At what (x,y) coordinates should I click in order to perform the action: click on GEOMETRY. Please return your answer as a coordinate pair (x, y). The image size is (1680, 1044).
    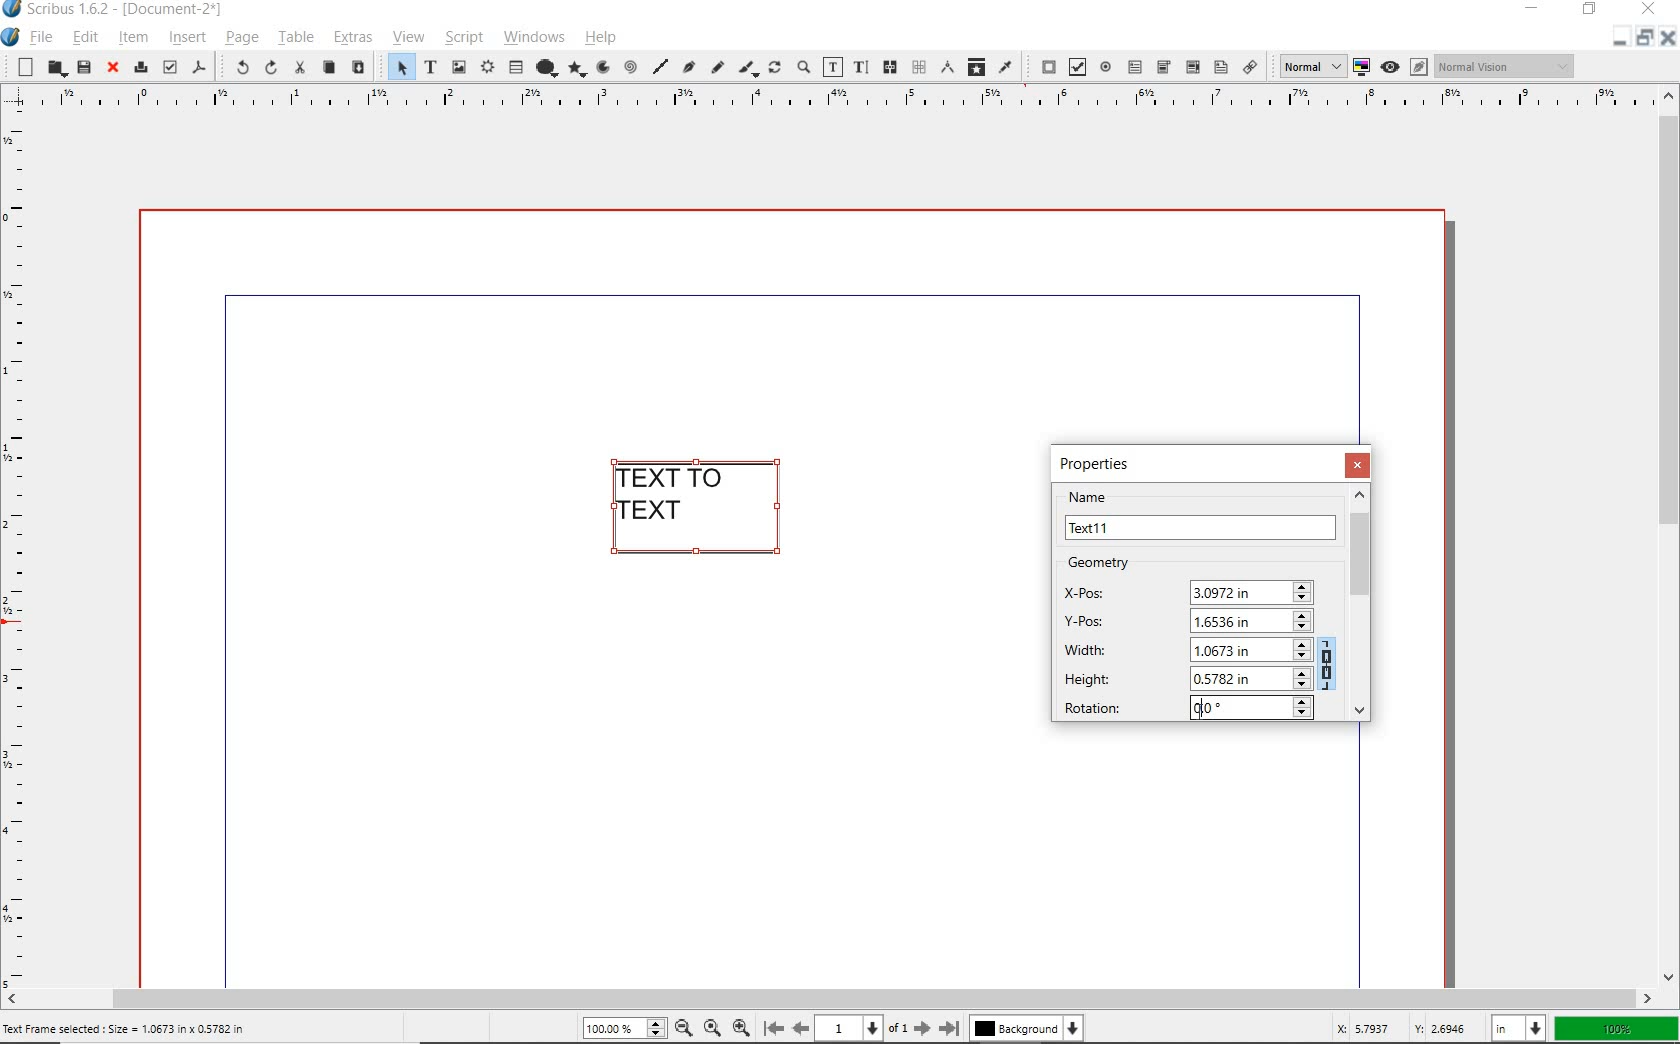
    Looking at the image, I should click on (1115, 563).